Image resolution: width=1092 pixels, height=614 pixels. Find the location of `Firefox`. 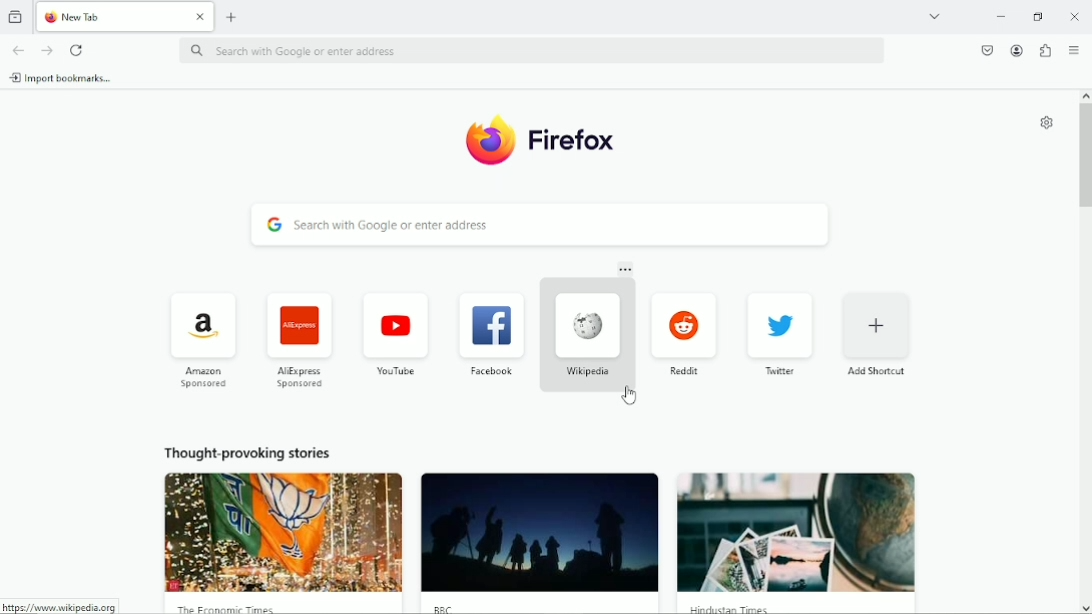

Firefox is located at coordinates (573, 140).